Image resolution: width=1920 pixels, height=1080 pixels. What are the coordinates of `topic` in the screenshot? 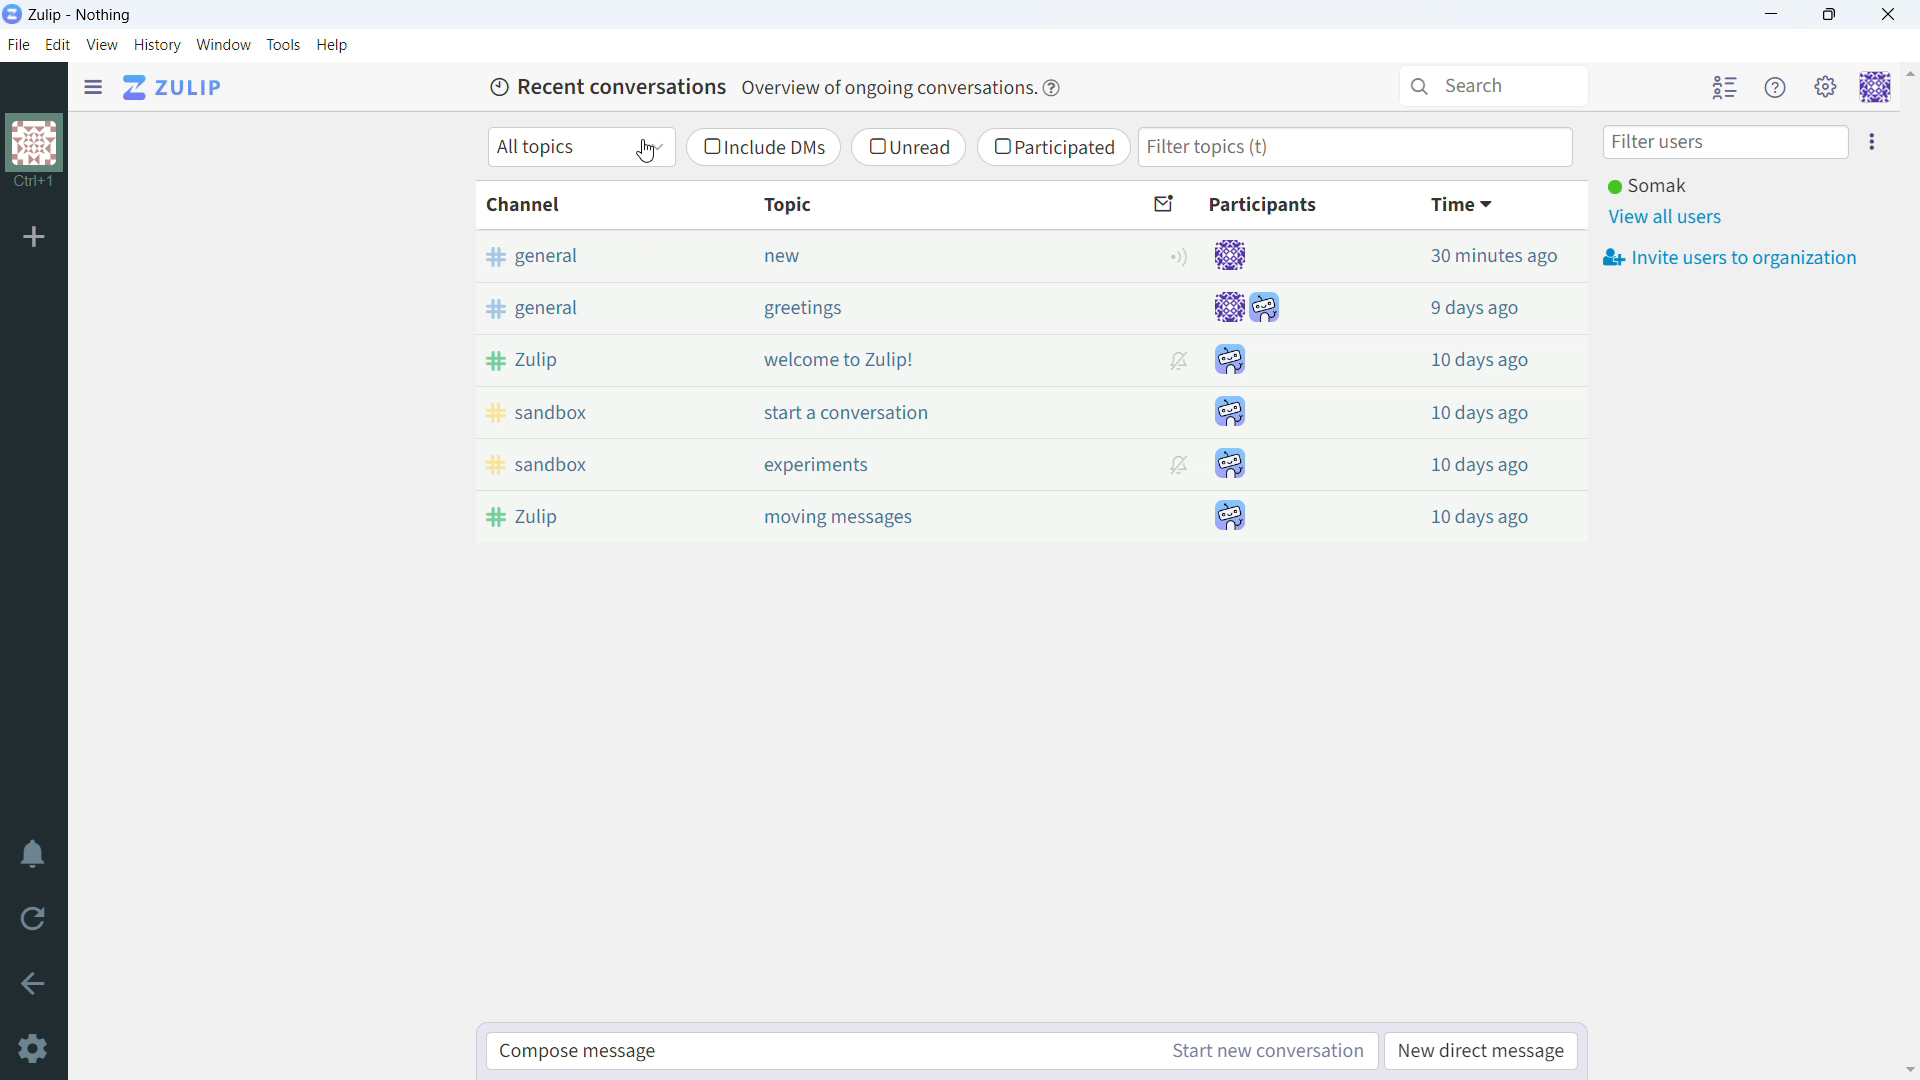 It's located at (893, 204).